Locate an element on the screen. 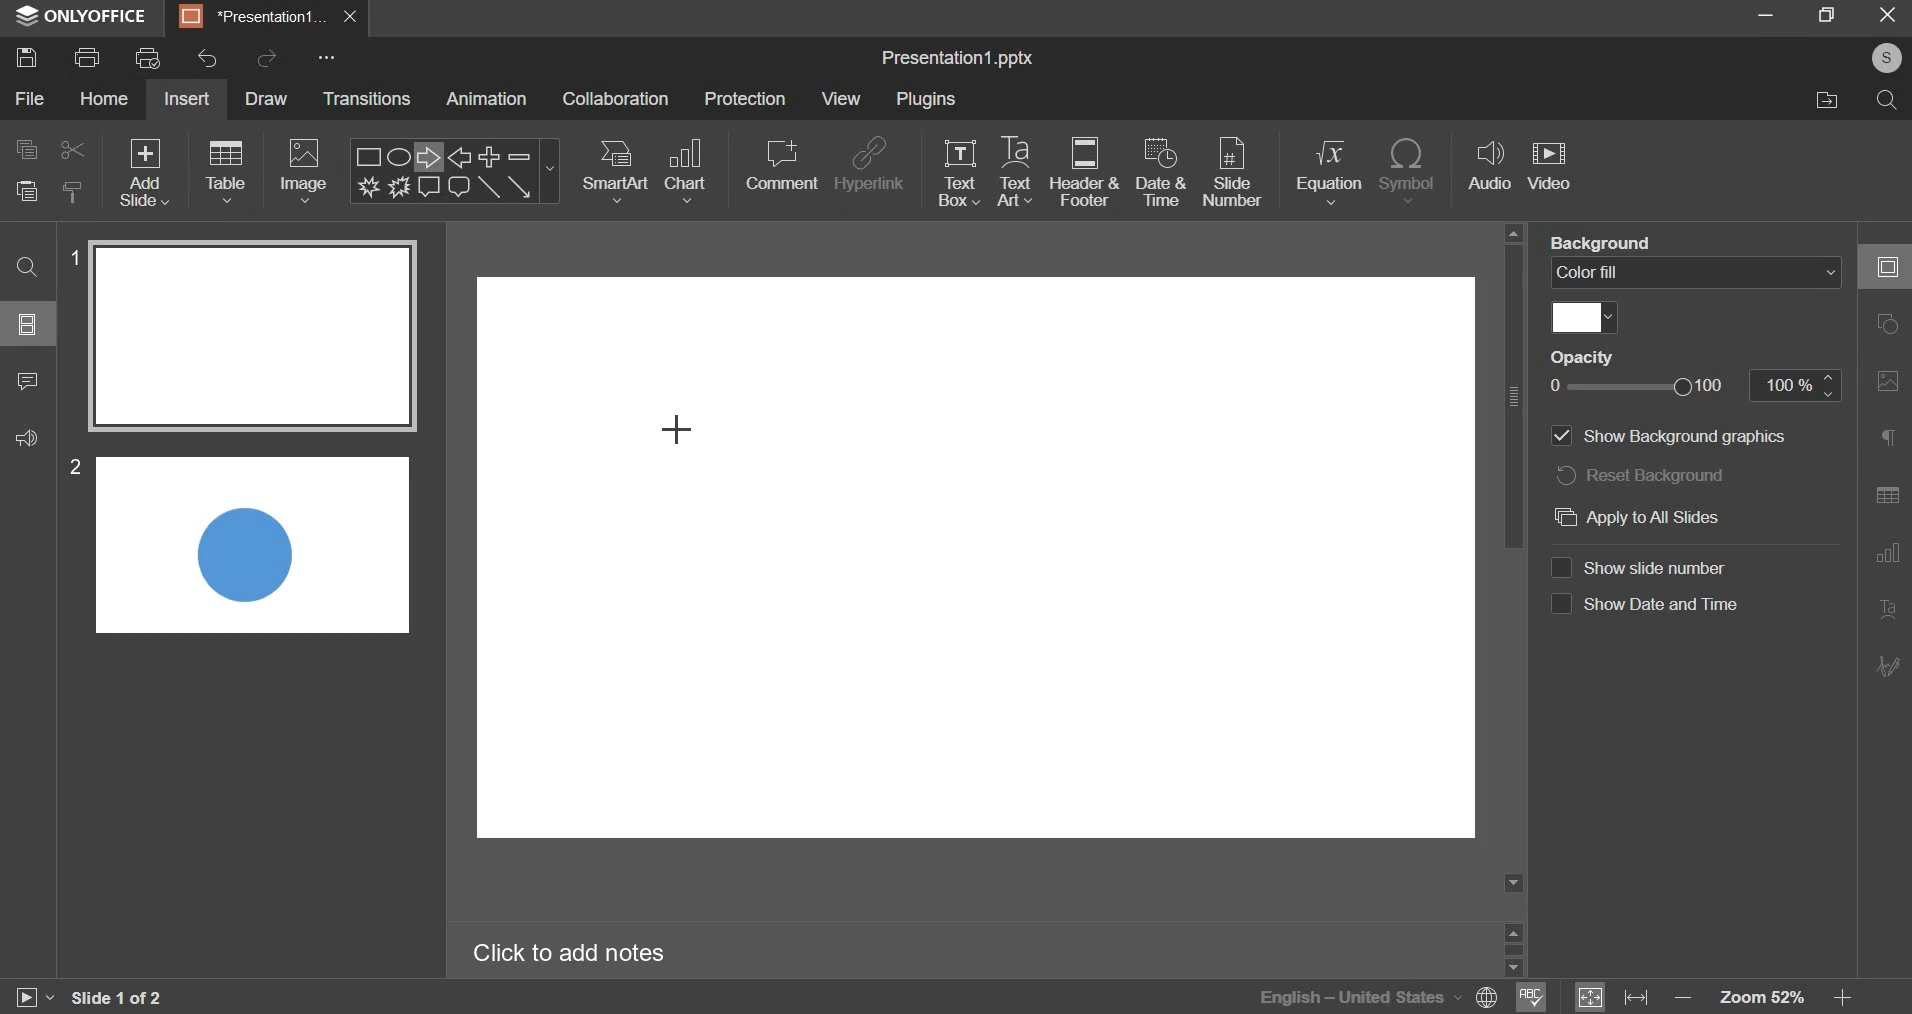 This screenshot has height=1014, width=1912. start slideshow is located at coordinates (37, 995).